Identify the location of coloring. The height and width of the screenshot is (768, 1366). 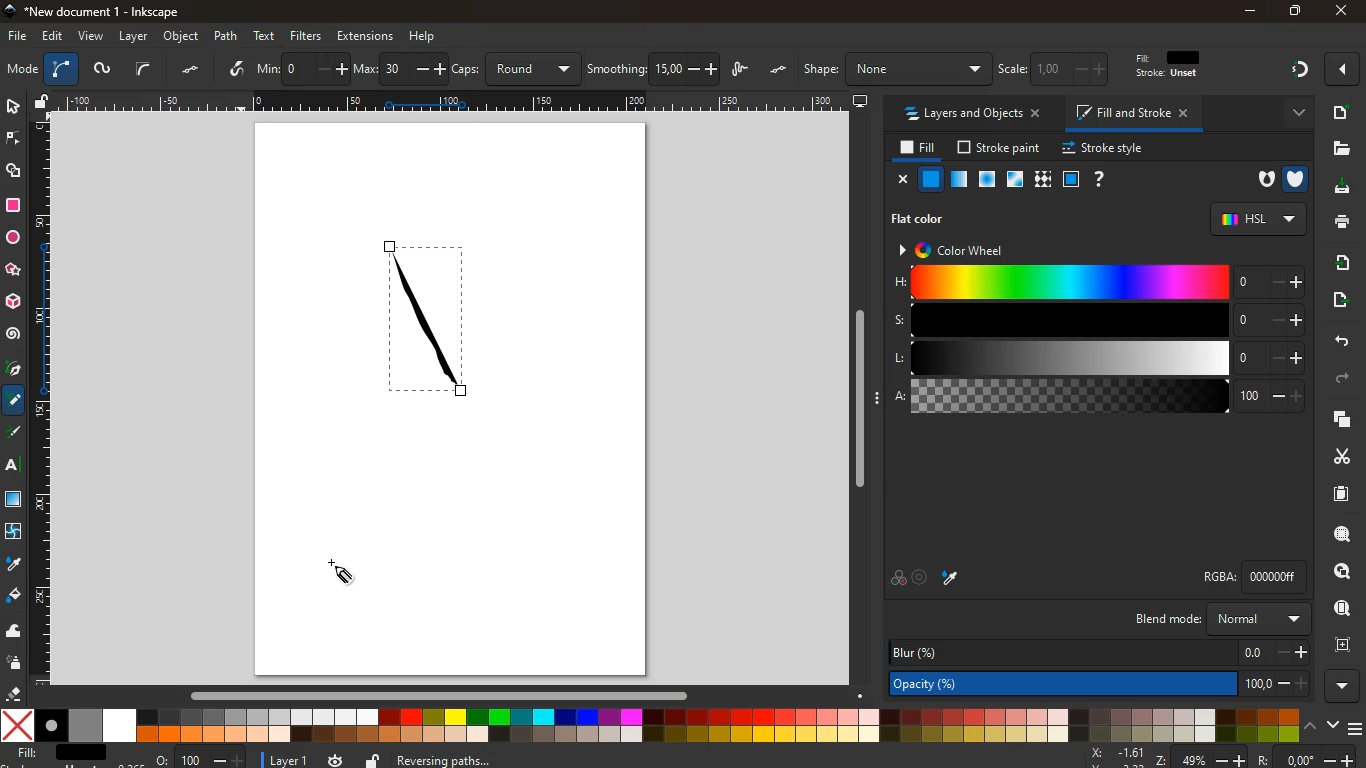
(14, 401).